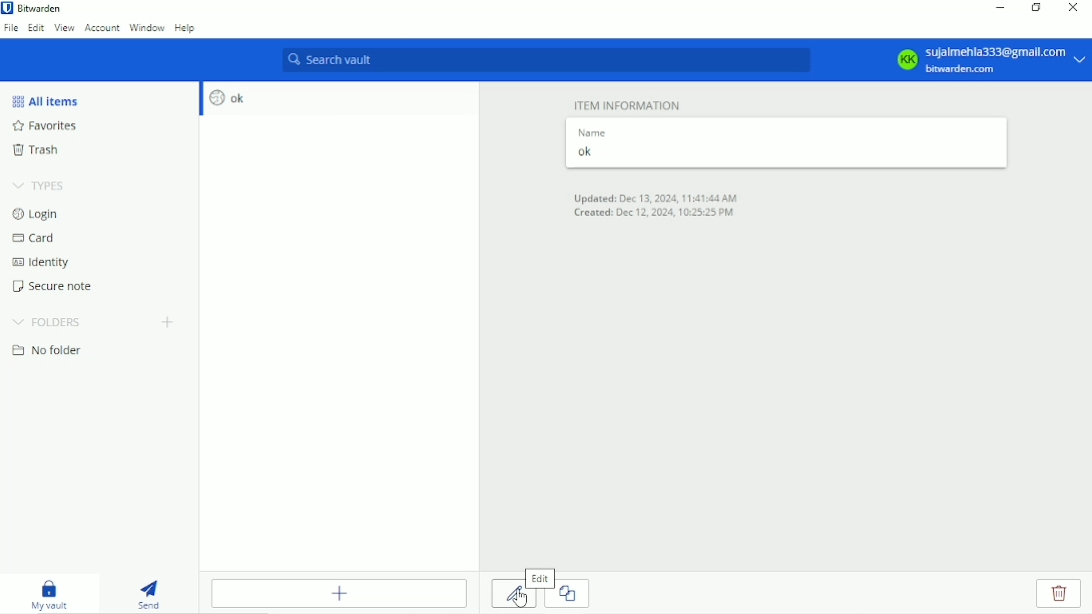  Describe the element at coordinates (151, 591) in the screenshot. I see `Send` at that location.